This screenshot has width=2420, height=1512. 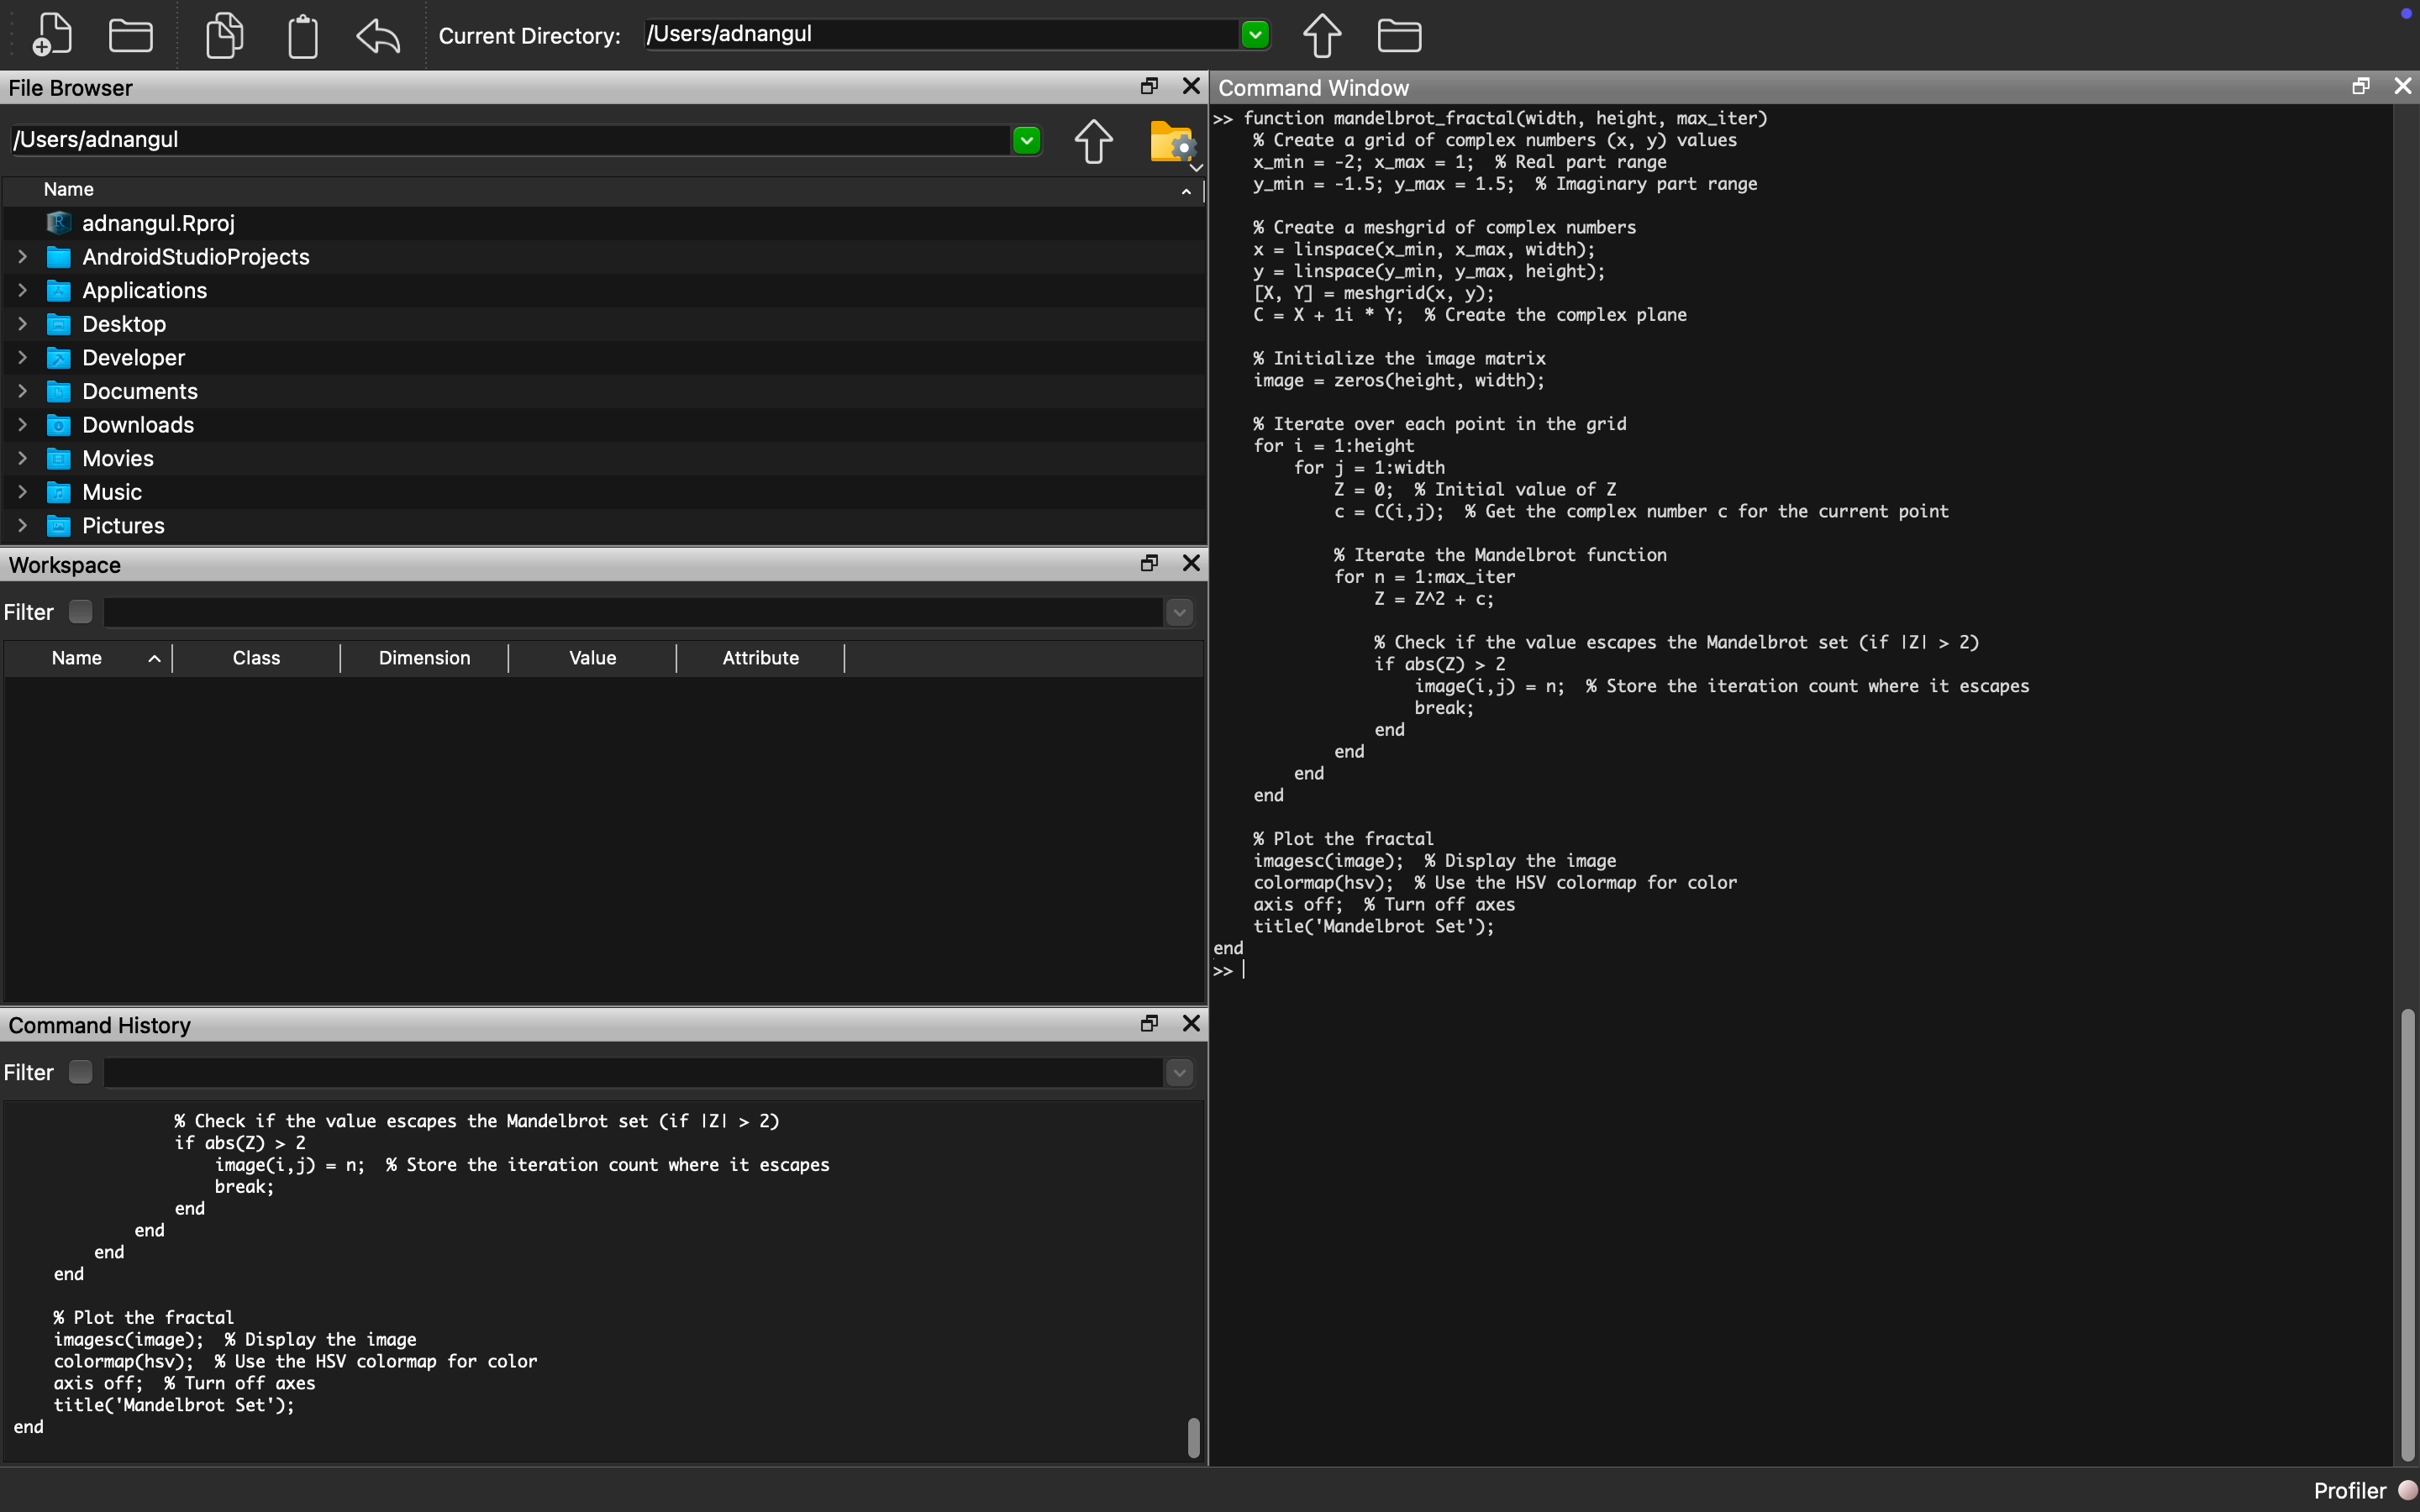 What do you see at coordinates (1482, 904) in the screenshot?
I see `% Plot the fractal
imagesc(image); % Display the image]
colormapChsv); % Use the HSV colormap for color]
axis off; % Turn off axes]
title('Mandelbrot Set');

end` at bounding box center [1482, 904].